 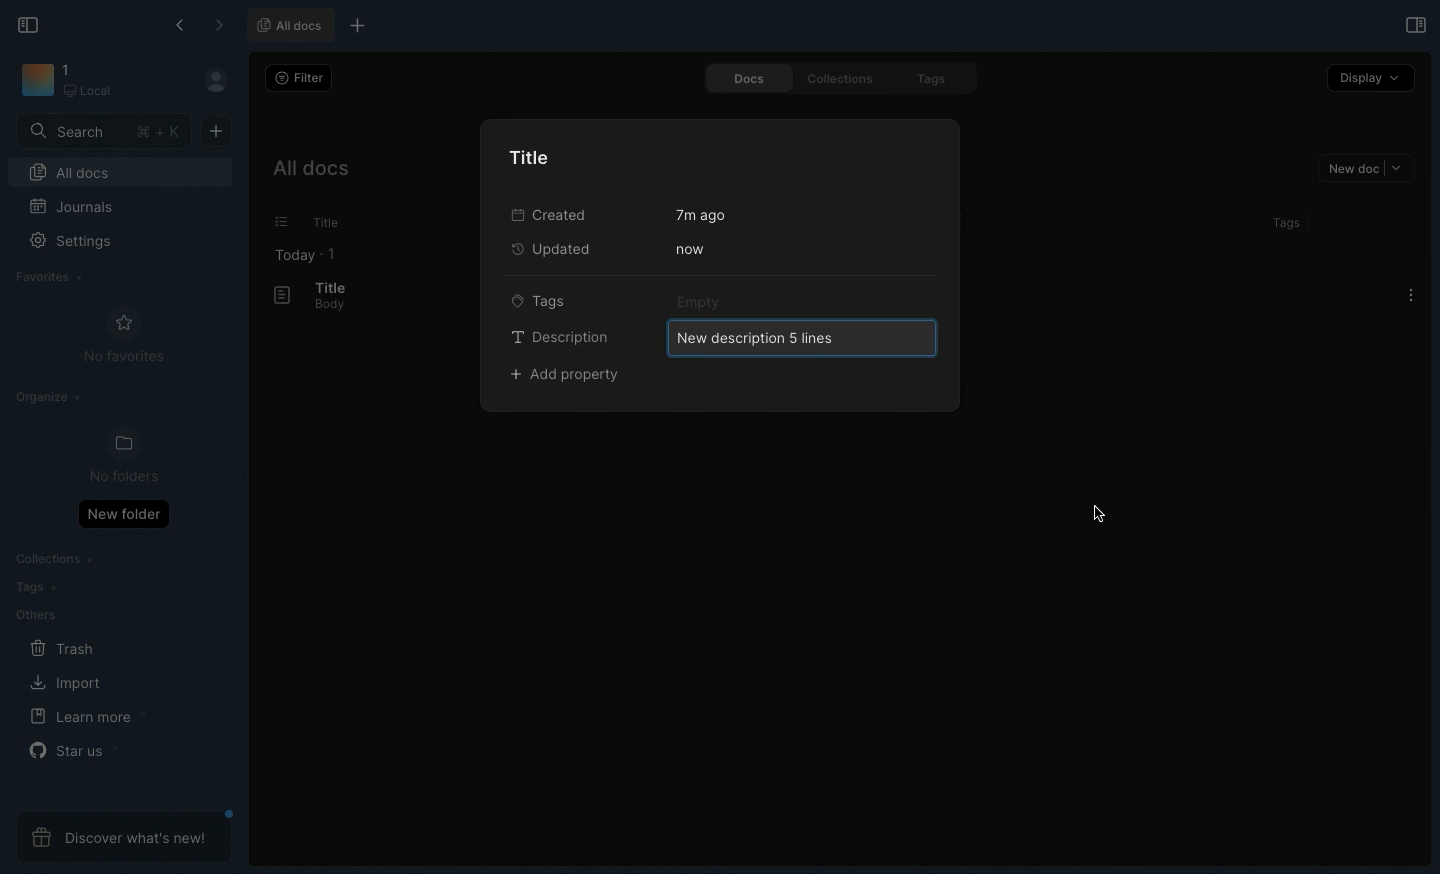 I want to click on Title, so click(x=328, y=287).